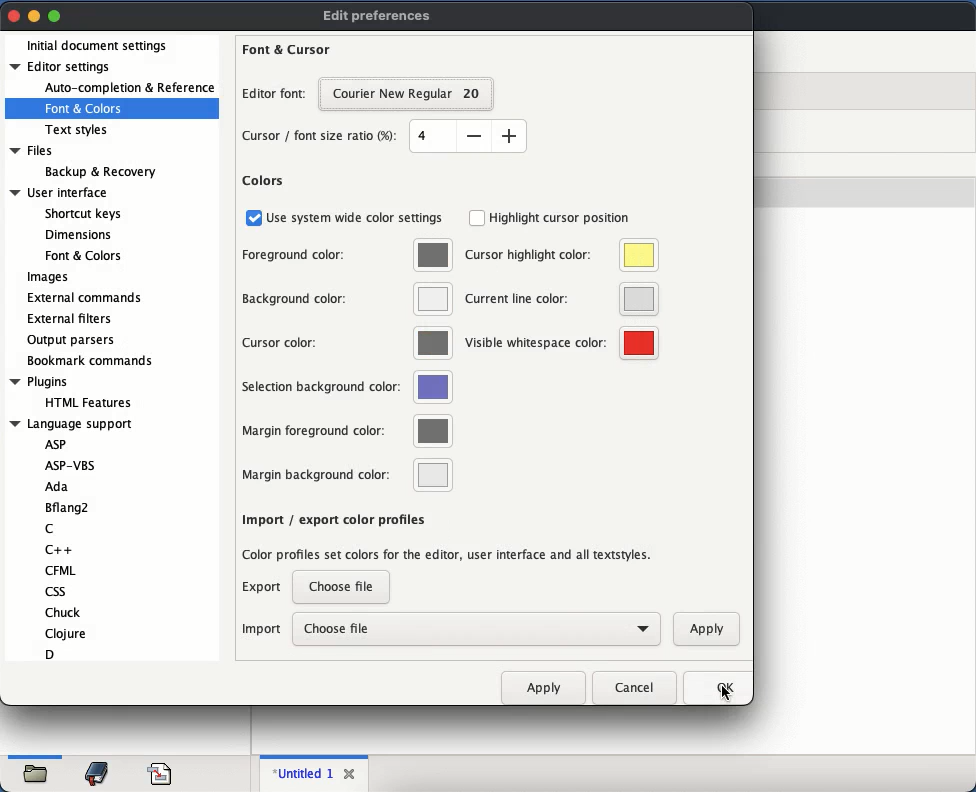 Image resolution: width=976 pixels, height=792 pixels. I want to click on initial document settings, so click(98, 45).